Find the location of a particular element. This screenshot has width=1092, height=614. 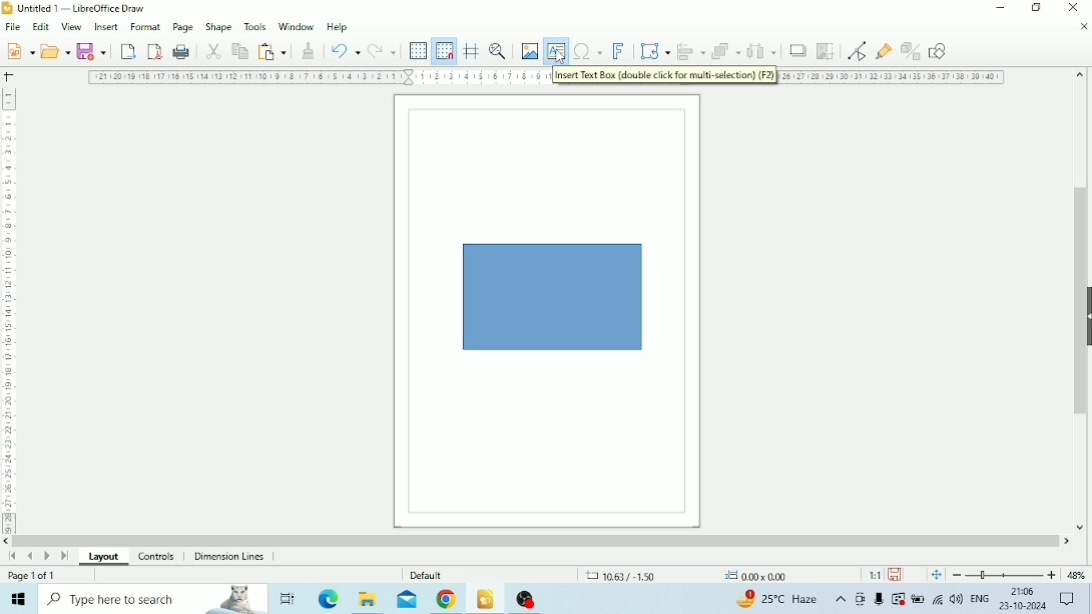

Logo is located at coordinates (8, 8).